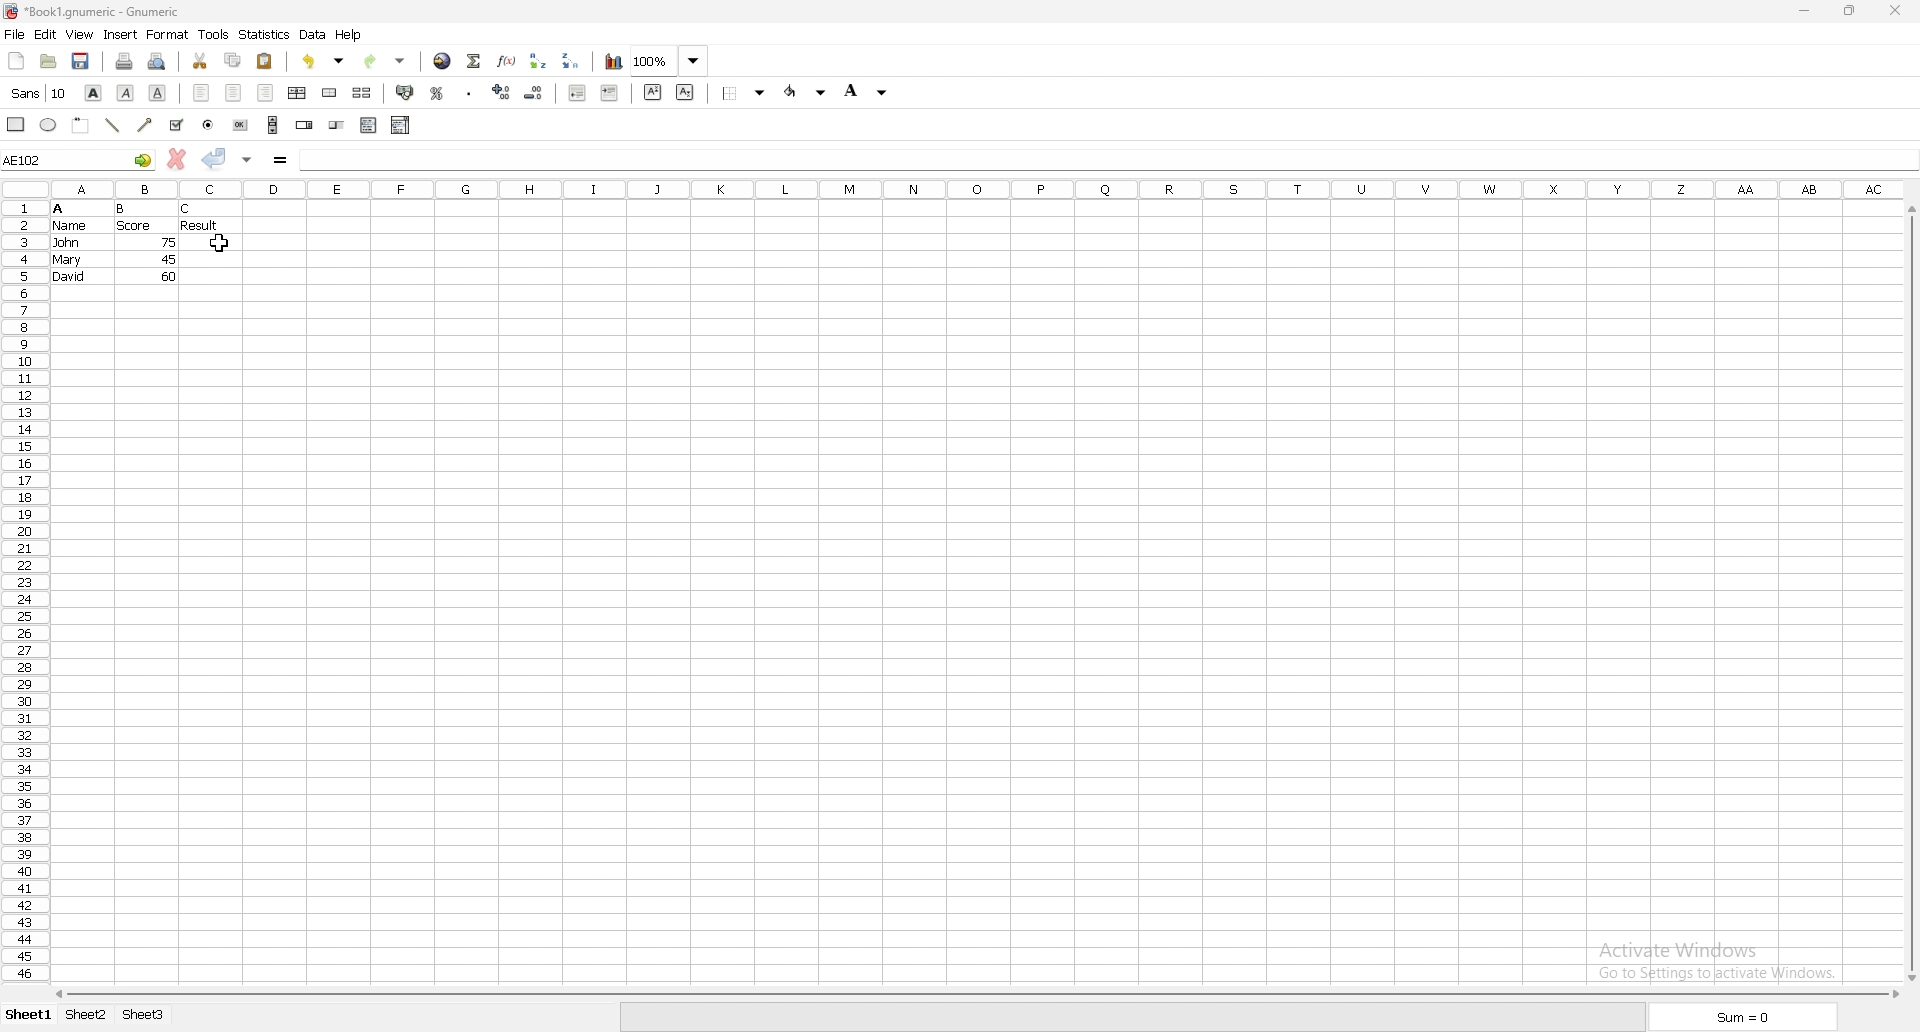 The width and height of the screenshot is (1920, 1032). I want to click on slider, so click(338, 124).